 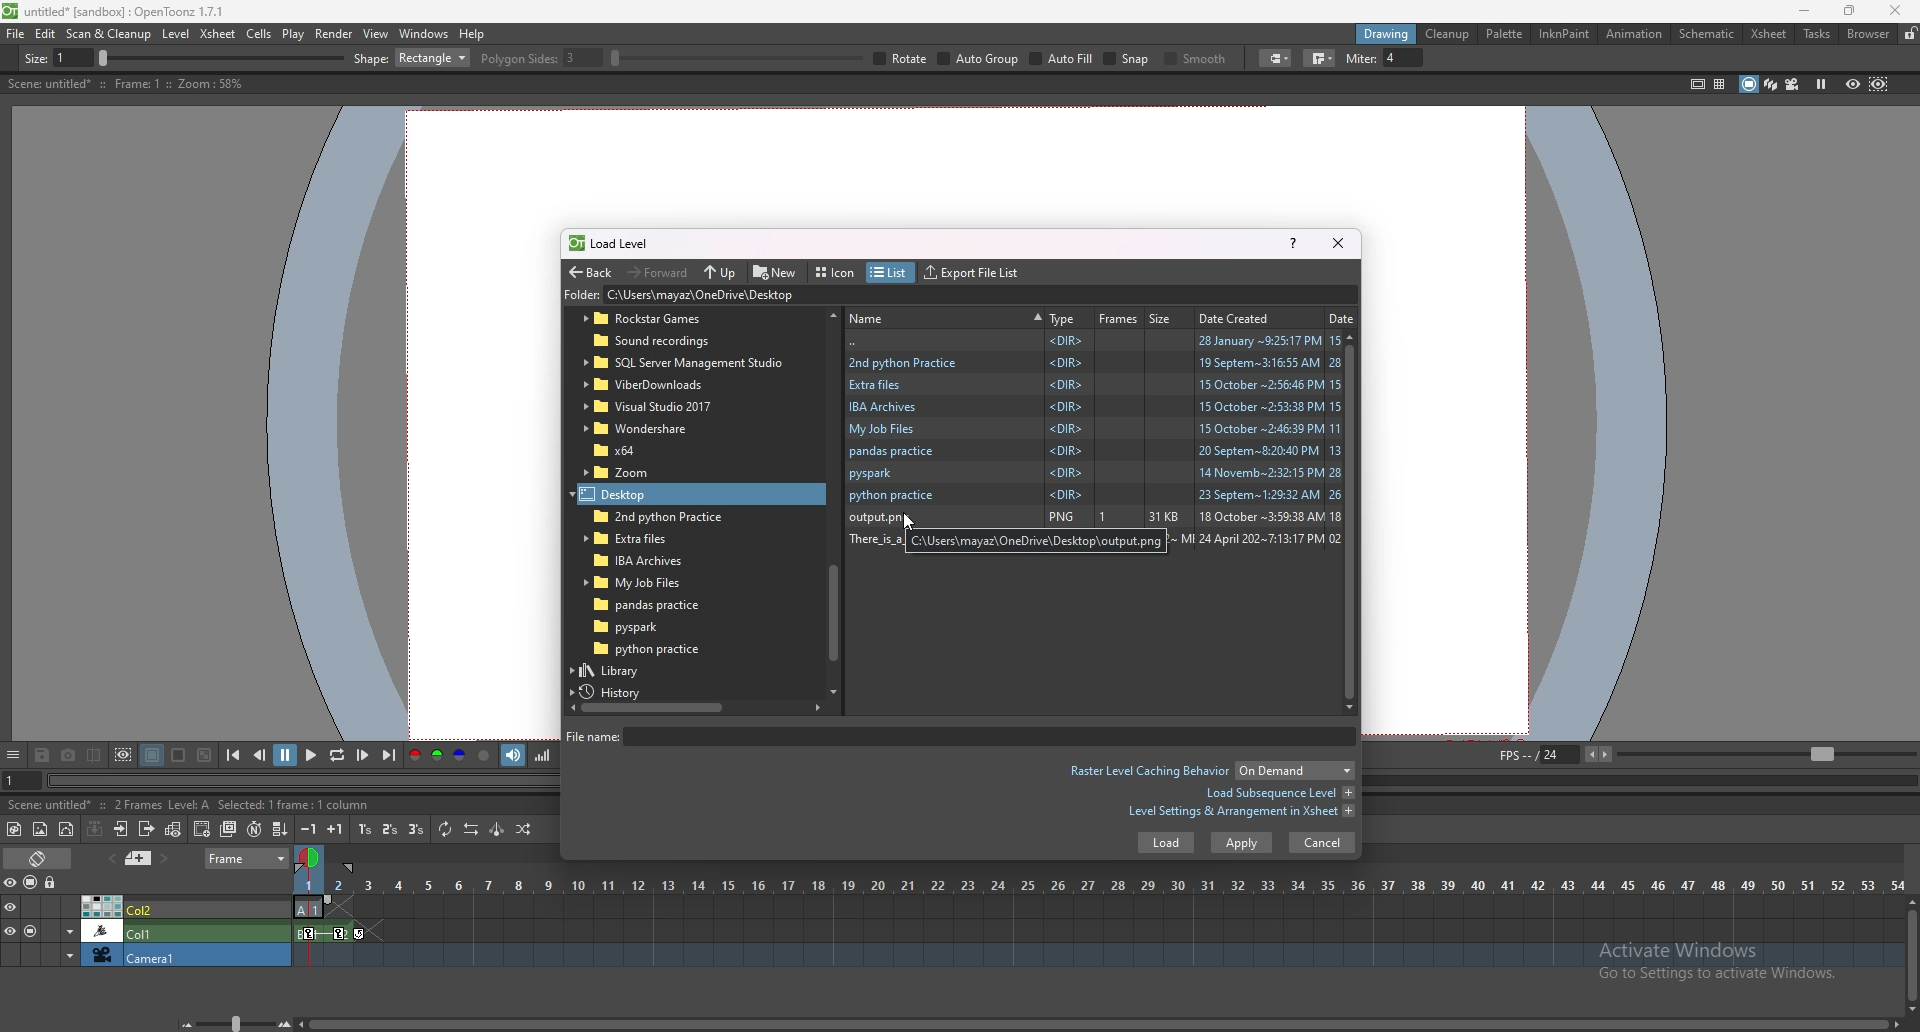 What do you see at coordinates (443, 829) in the screenshot?
I see `repeat` at bounding box center [443, 829].